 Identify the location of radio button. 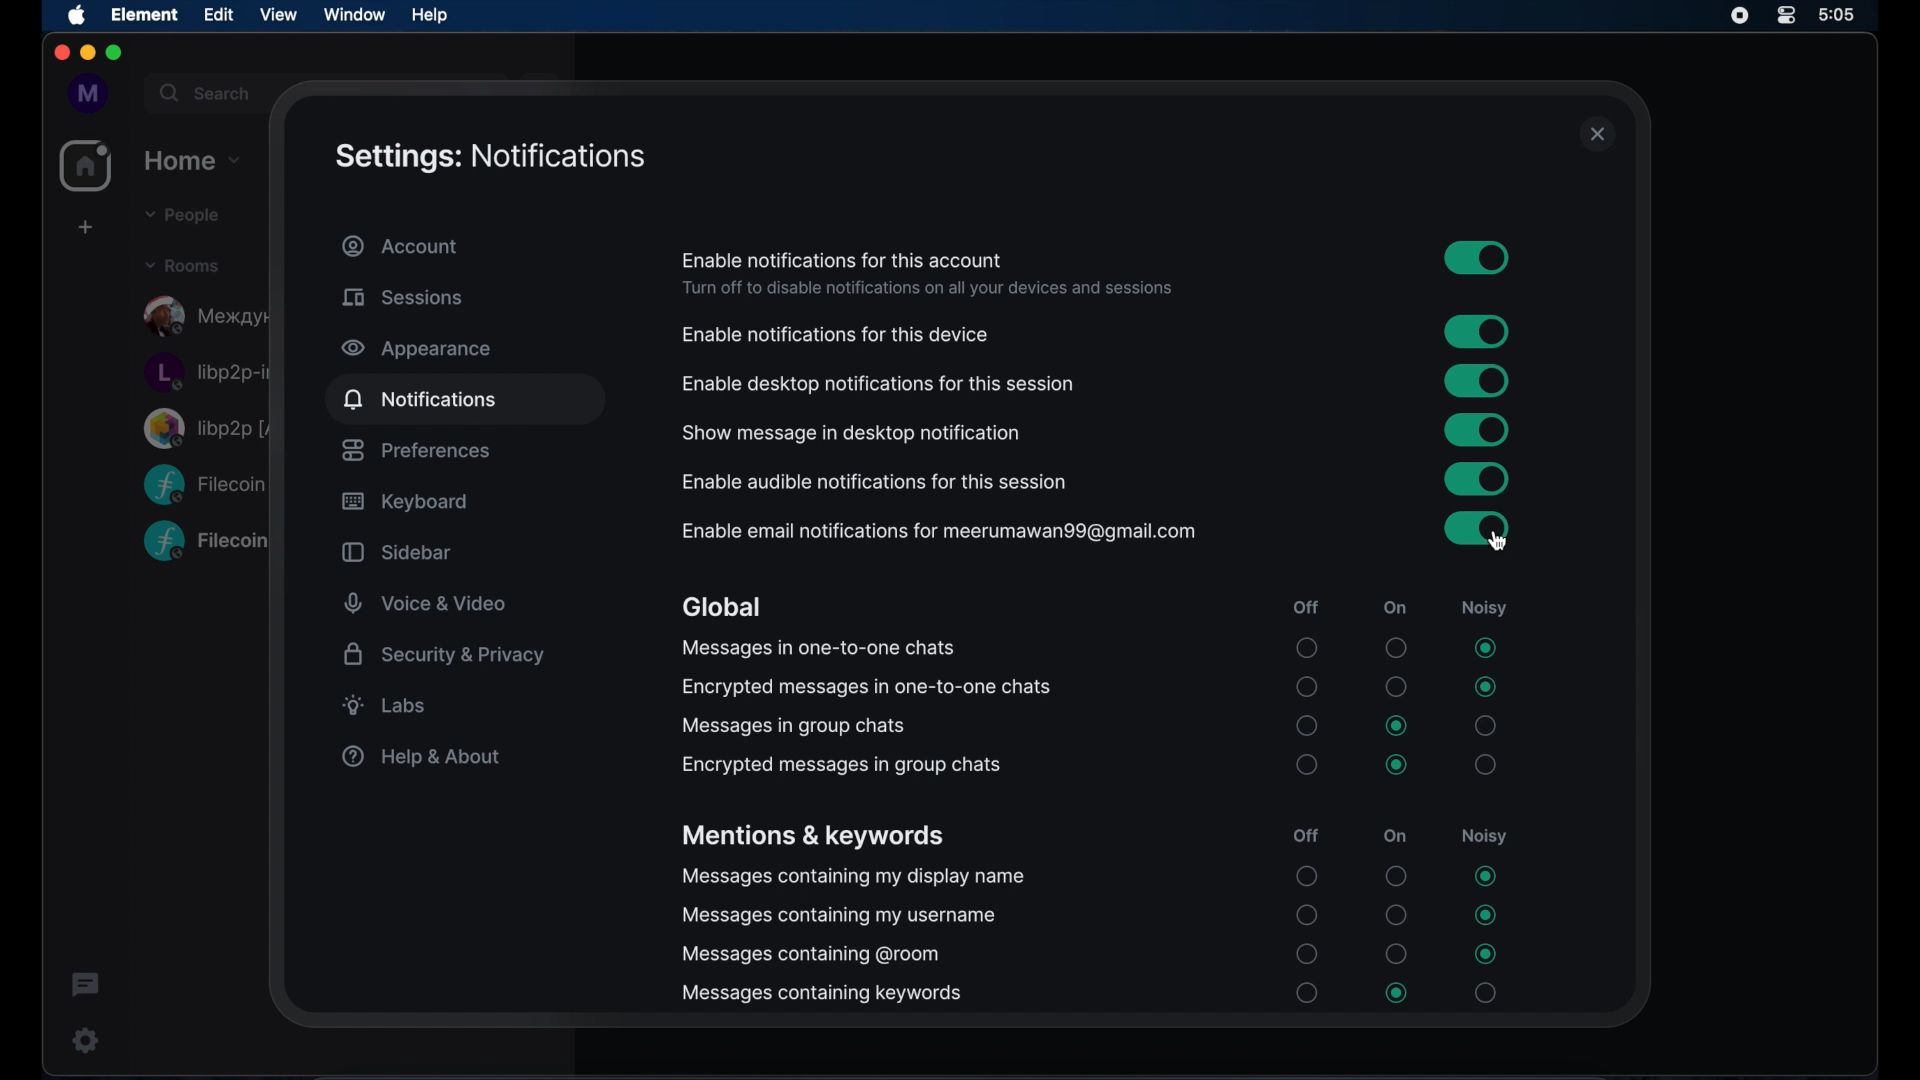
(1307, 876).